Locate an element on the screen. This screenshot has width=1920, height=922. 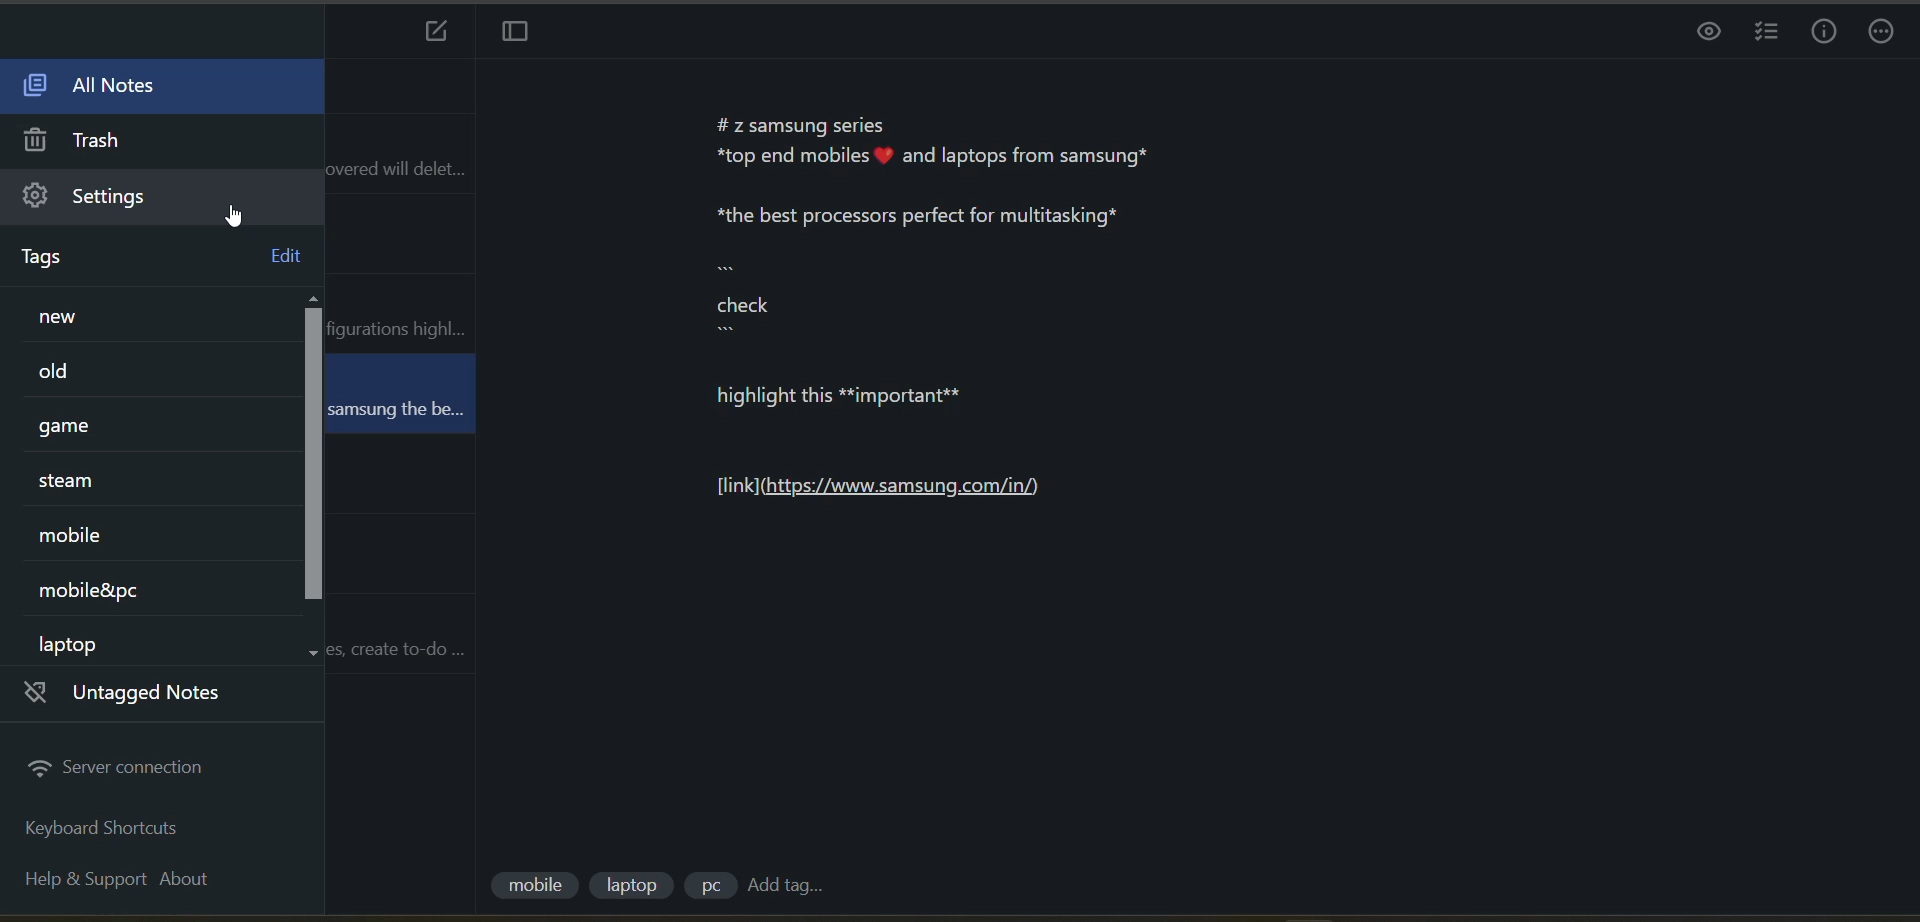
tag 7 is located at coordinates (88, 642).